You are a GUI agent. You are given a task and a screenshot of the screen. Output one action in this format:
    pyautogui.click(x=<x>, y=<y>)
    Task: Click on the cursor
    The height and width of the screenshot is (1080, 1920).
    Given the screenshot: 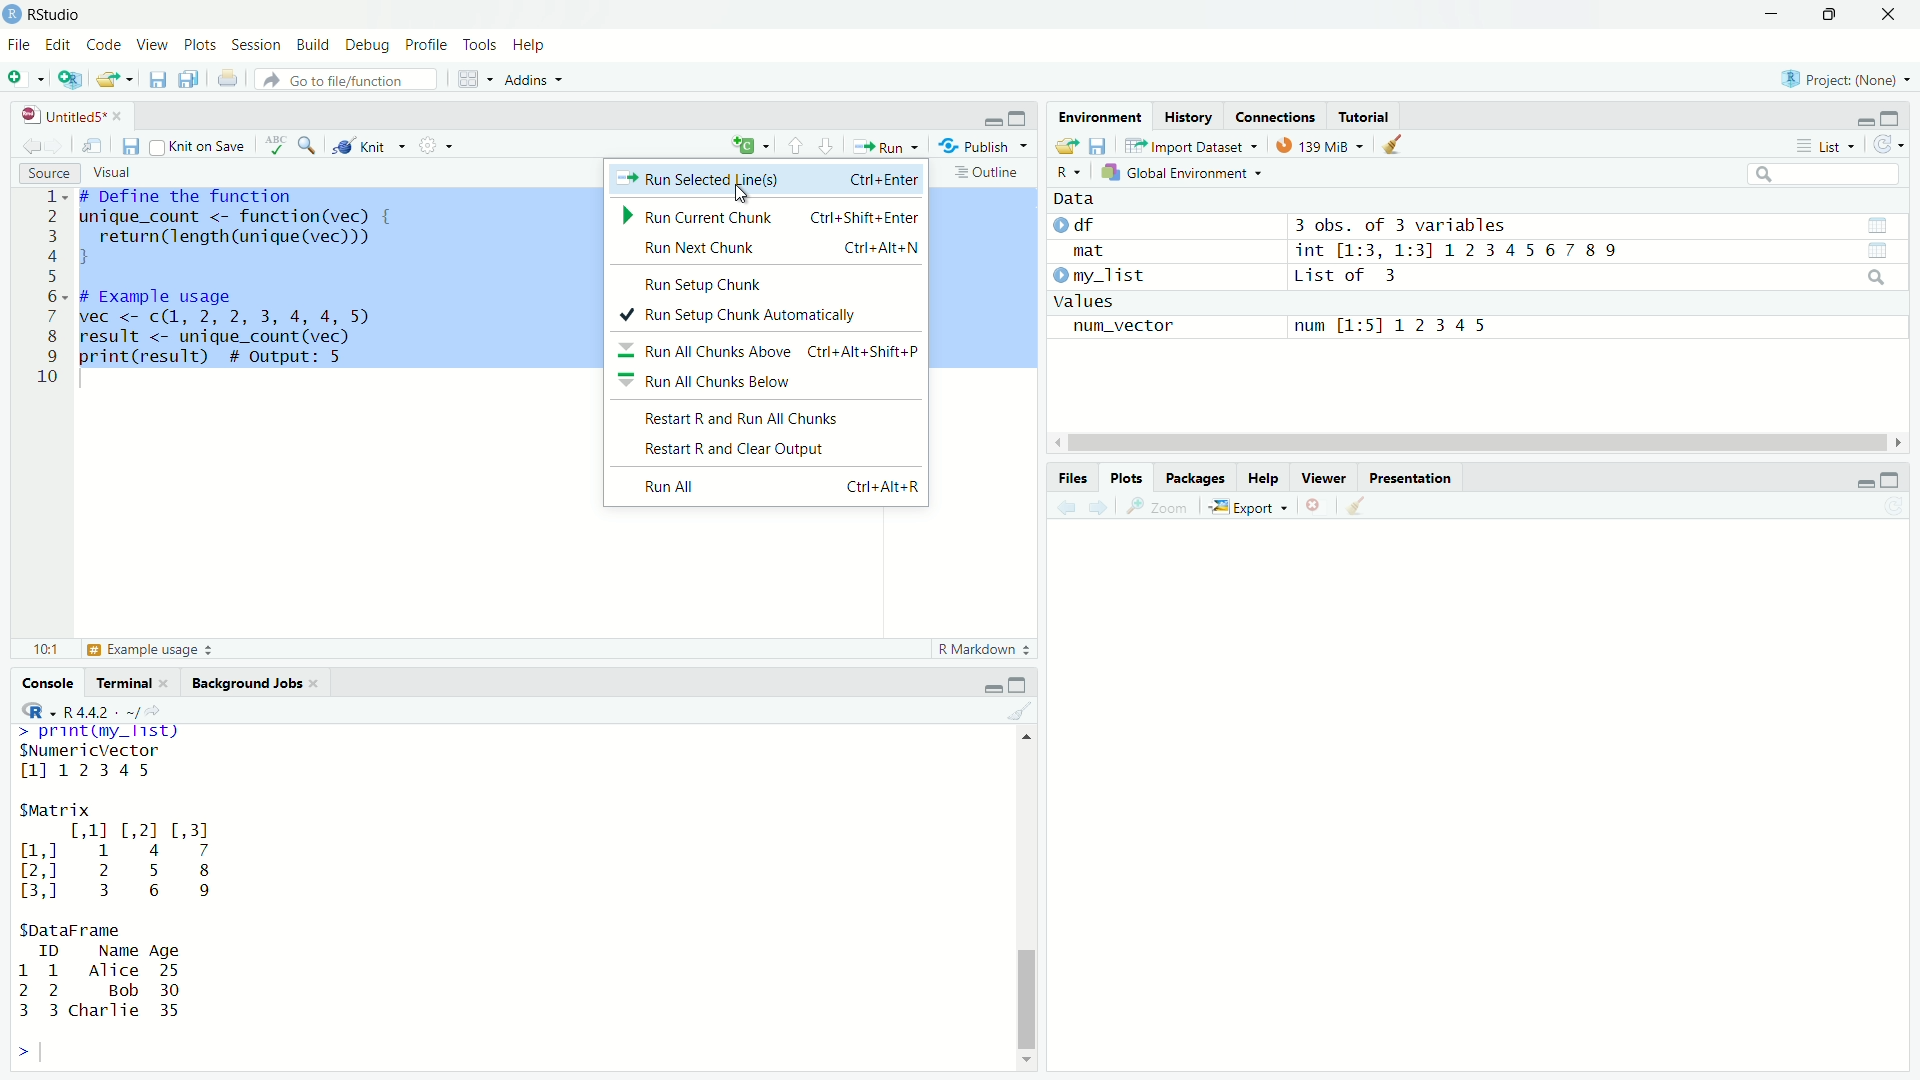 What is the action you would take?
    pyautogui.click(x=740, y=191)
    